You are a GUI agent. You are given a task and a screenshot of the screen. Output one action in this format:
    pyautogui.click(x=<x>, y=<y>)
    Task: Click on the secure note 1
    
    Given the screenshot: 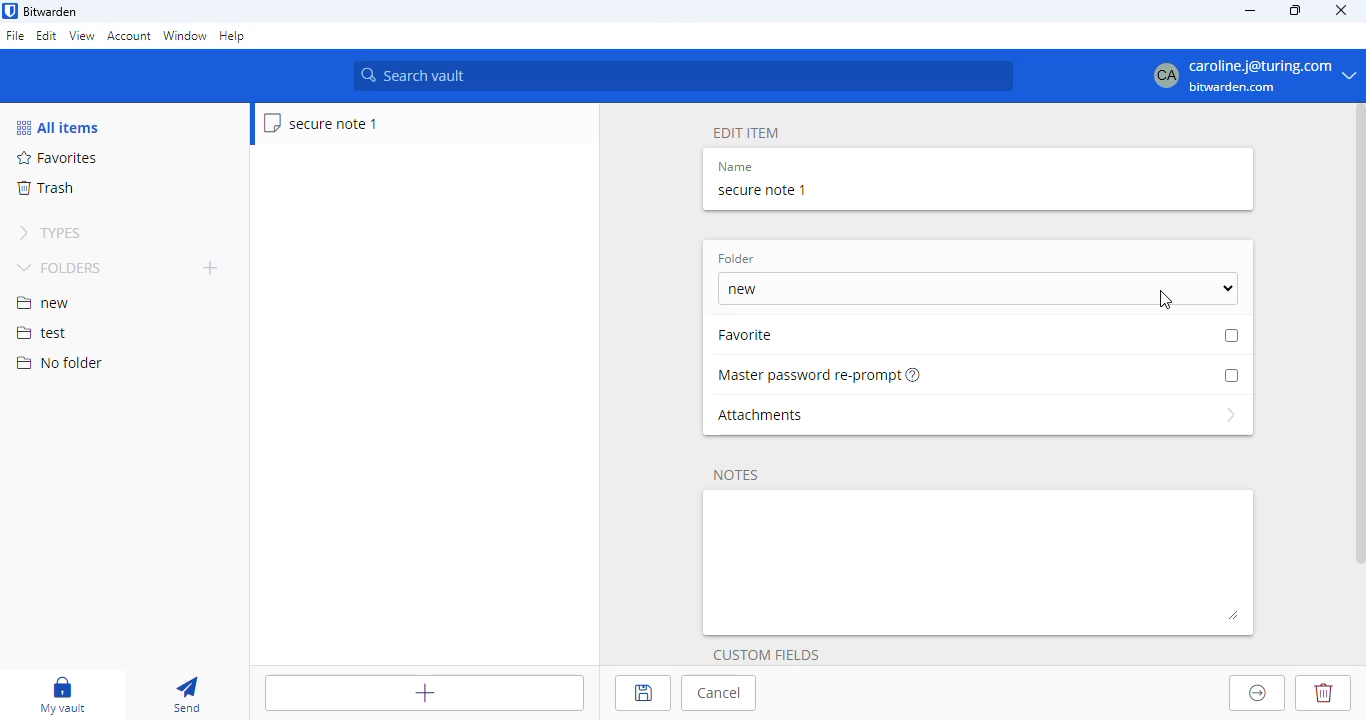 What is the action you would take?
    pyautogui.click(x=762, y=190)
    